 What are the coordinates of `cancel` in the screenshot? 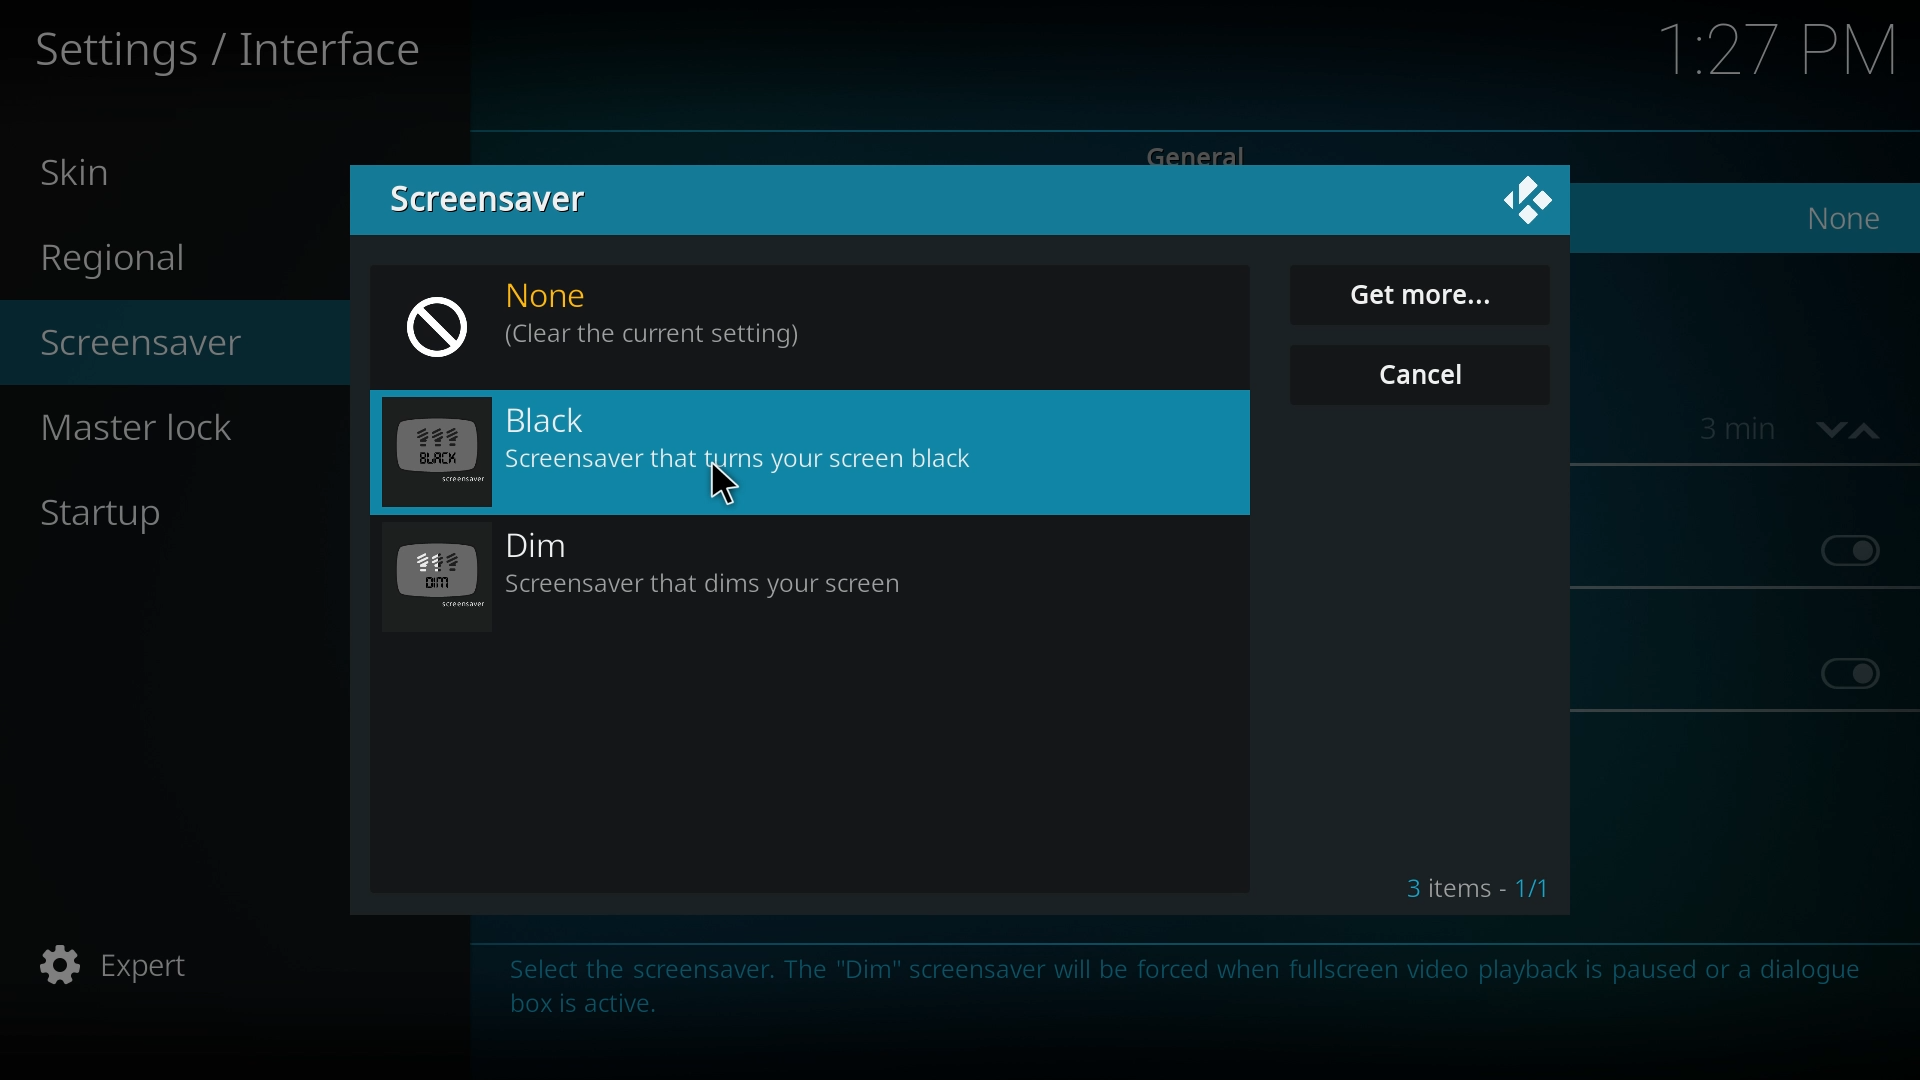 It's located at (1423, 372).